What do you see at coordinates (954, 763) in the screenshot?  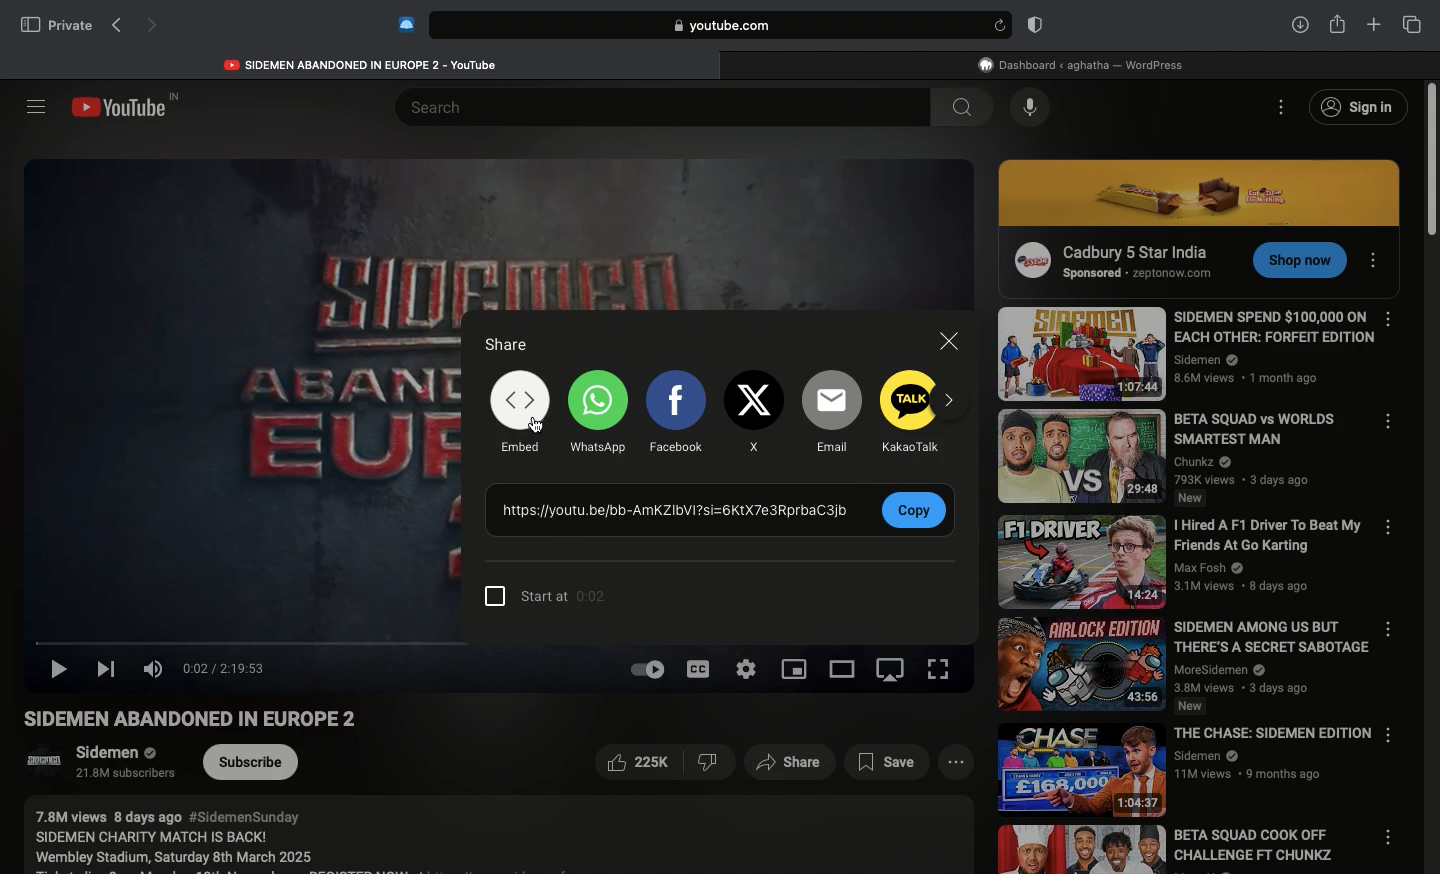 I see `View more` at bounding box center [954, 763].